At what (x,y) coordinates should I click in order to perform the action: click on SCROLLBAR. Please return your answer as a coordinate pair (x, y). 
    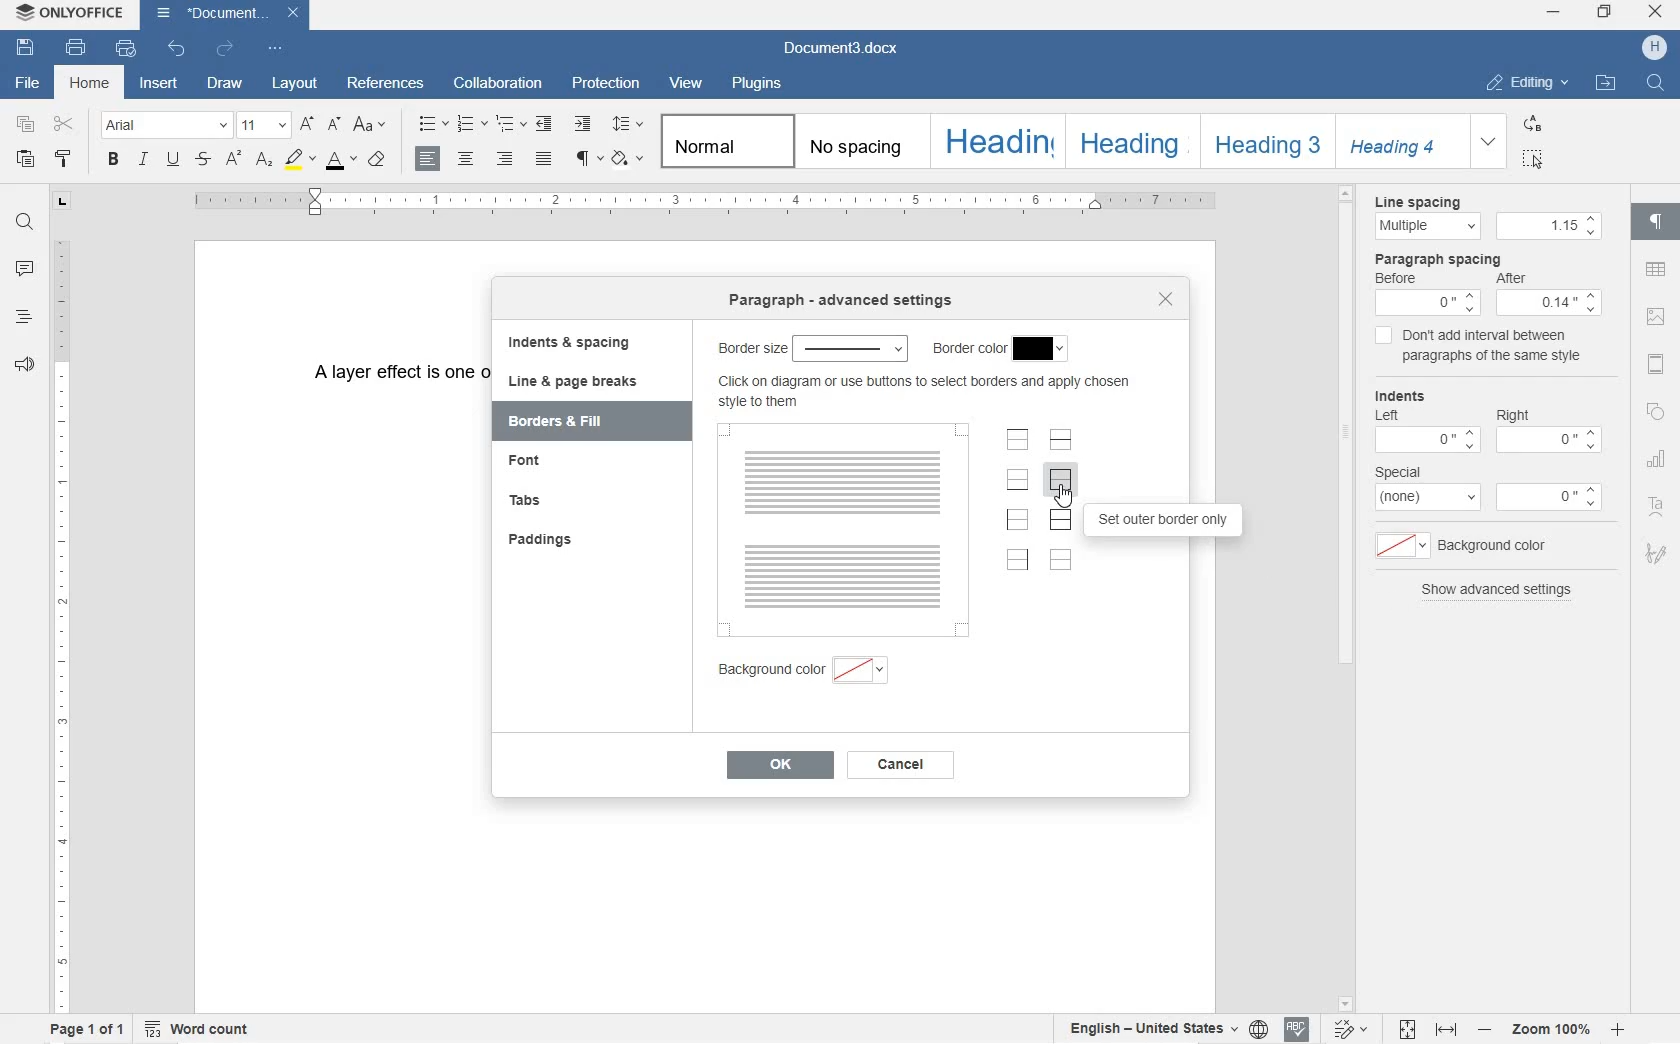
    Looking at the image, I should click on (1348, 596).